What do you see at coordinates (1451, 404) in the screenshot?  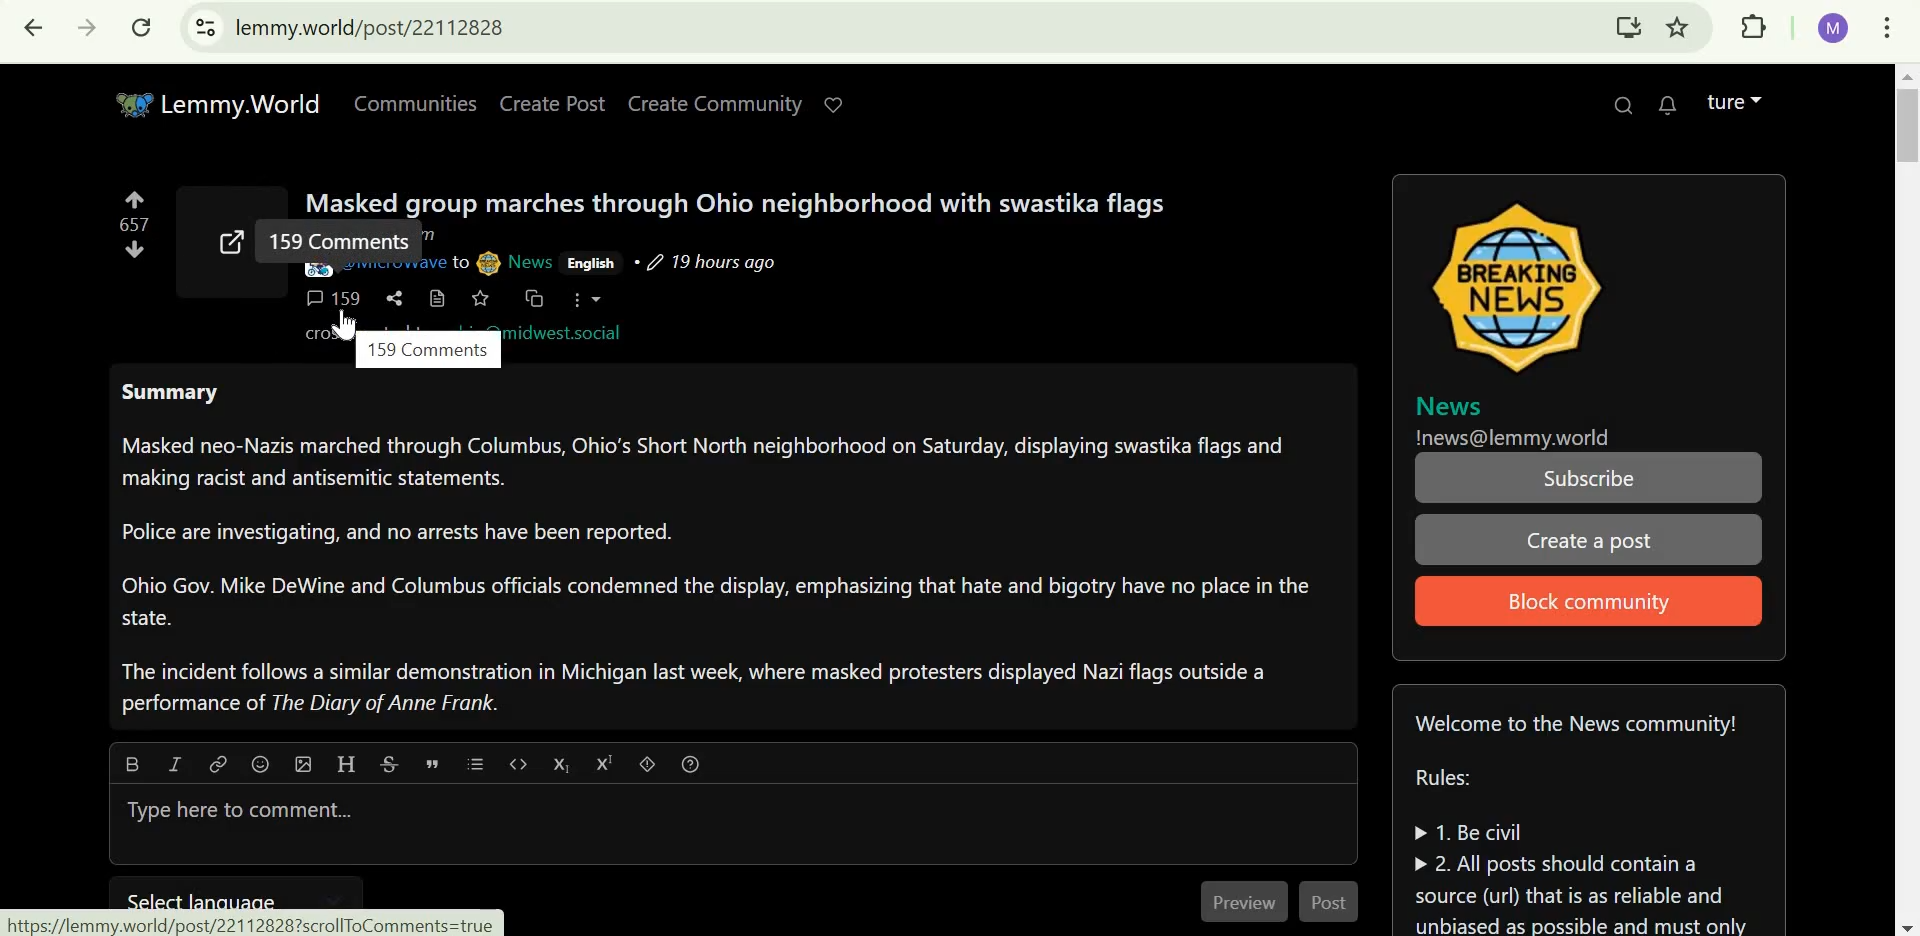 I see `News` at bounding box center [1451, 404].